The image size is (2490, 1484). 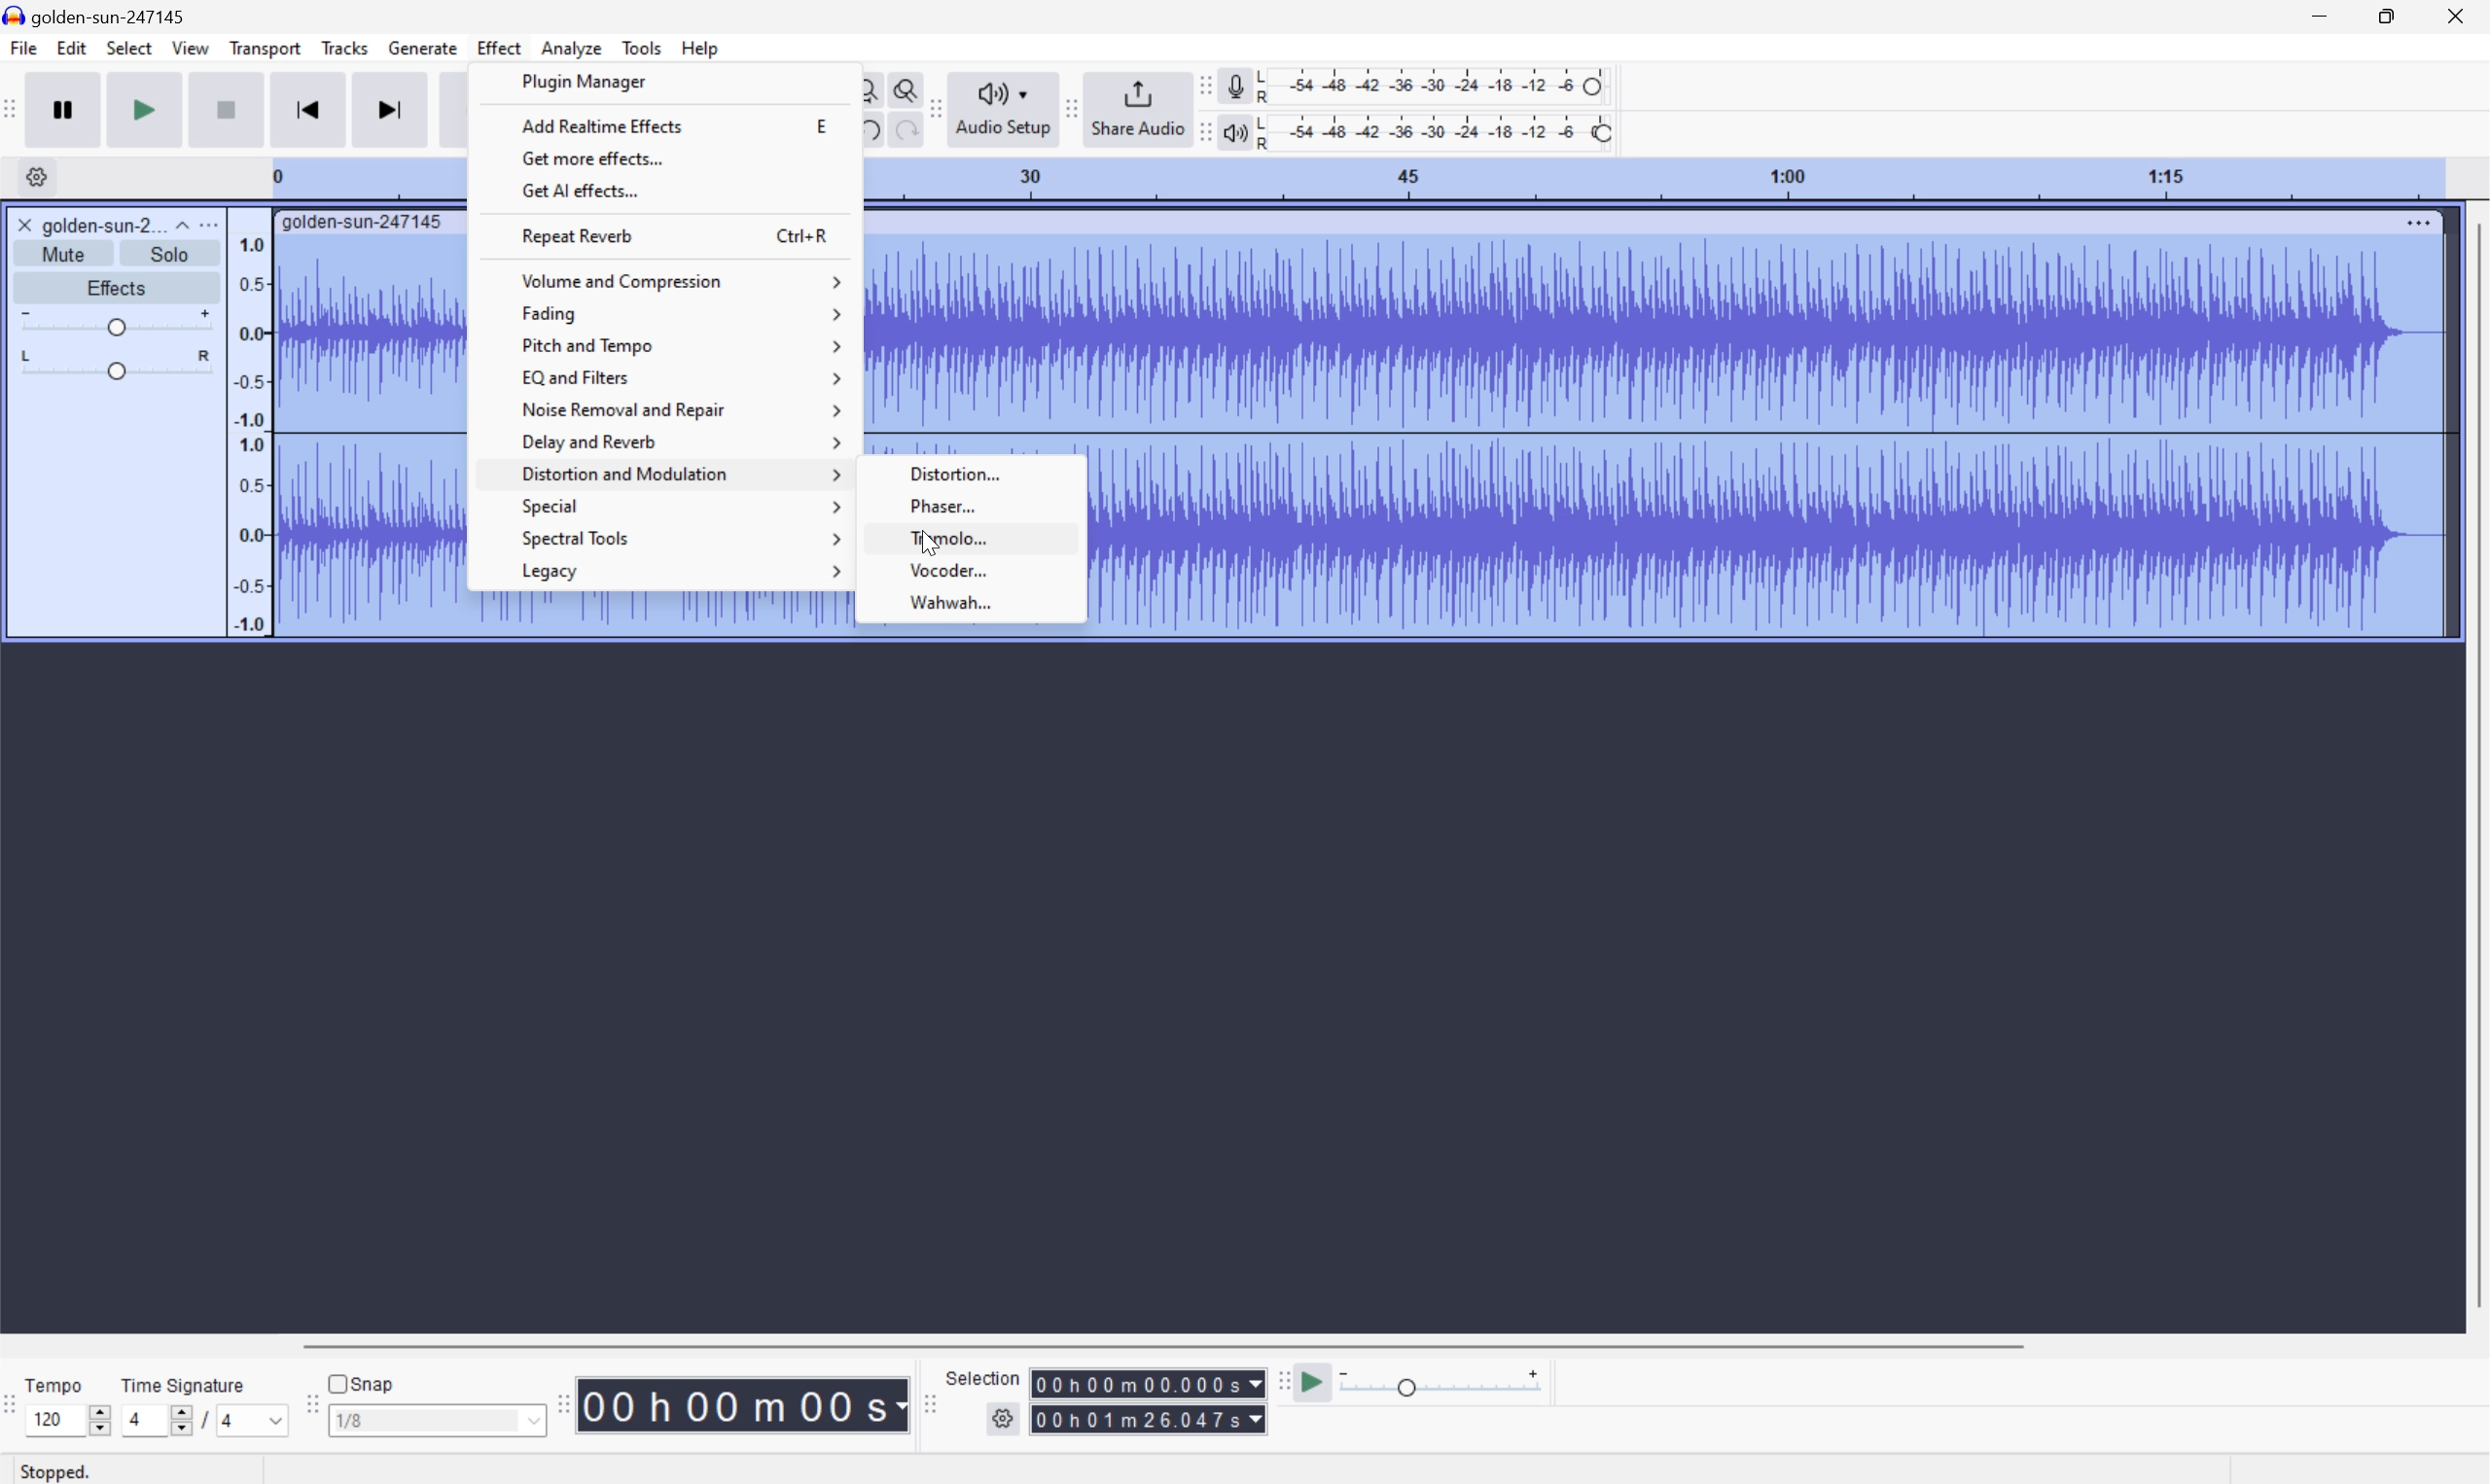 I want to click on Audacity Snapping toolbar, so click(x=310, y=1407).